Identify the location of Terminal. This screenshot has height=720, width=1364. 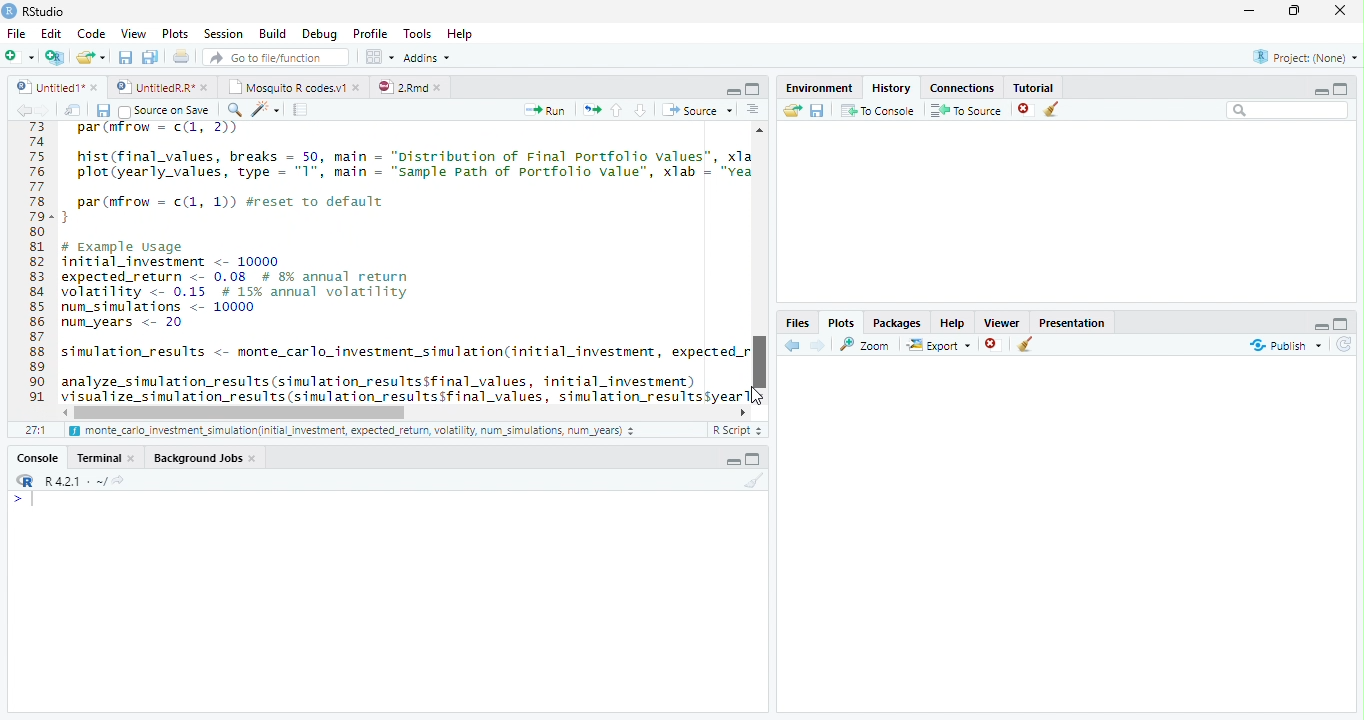
(107, 457).